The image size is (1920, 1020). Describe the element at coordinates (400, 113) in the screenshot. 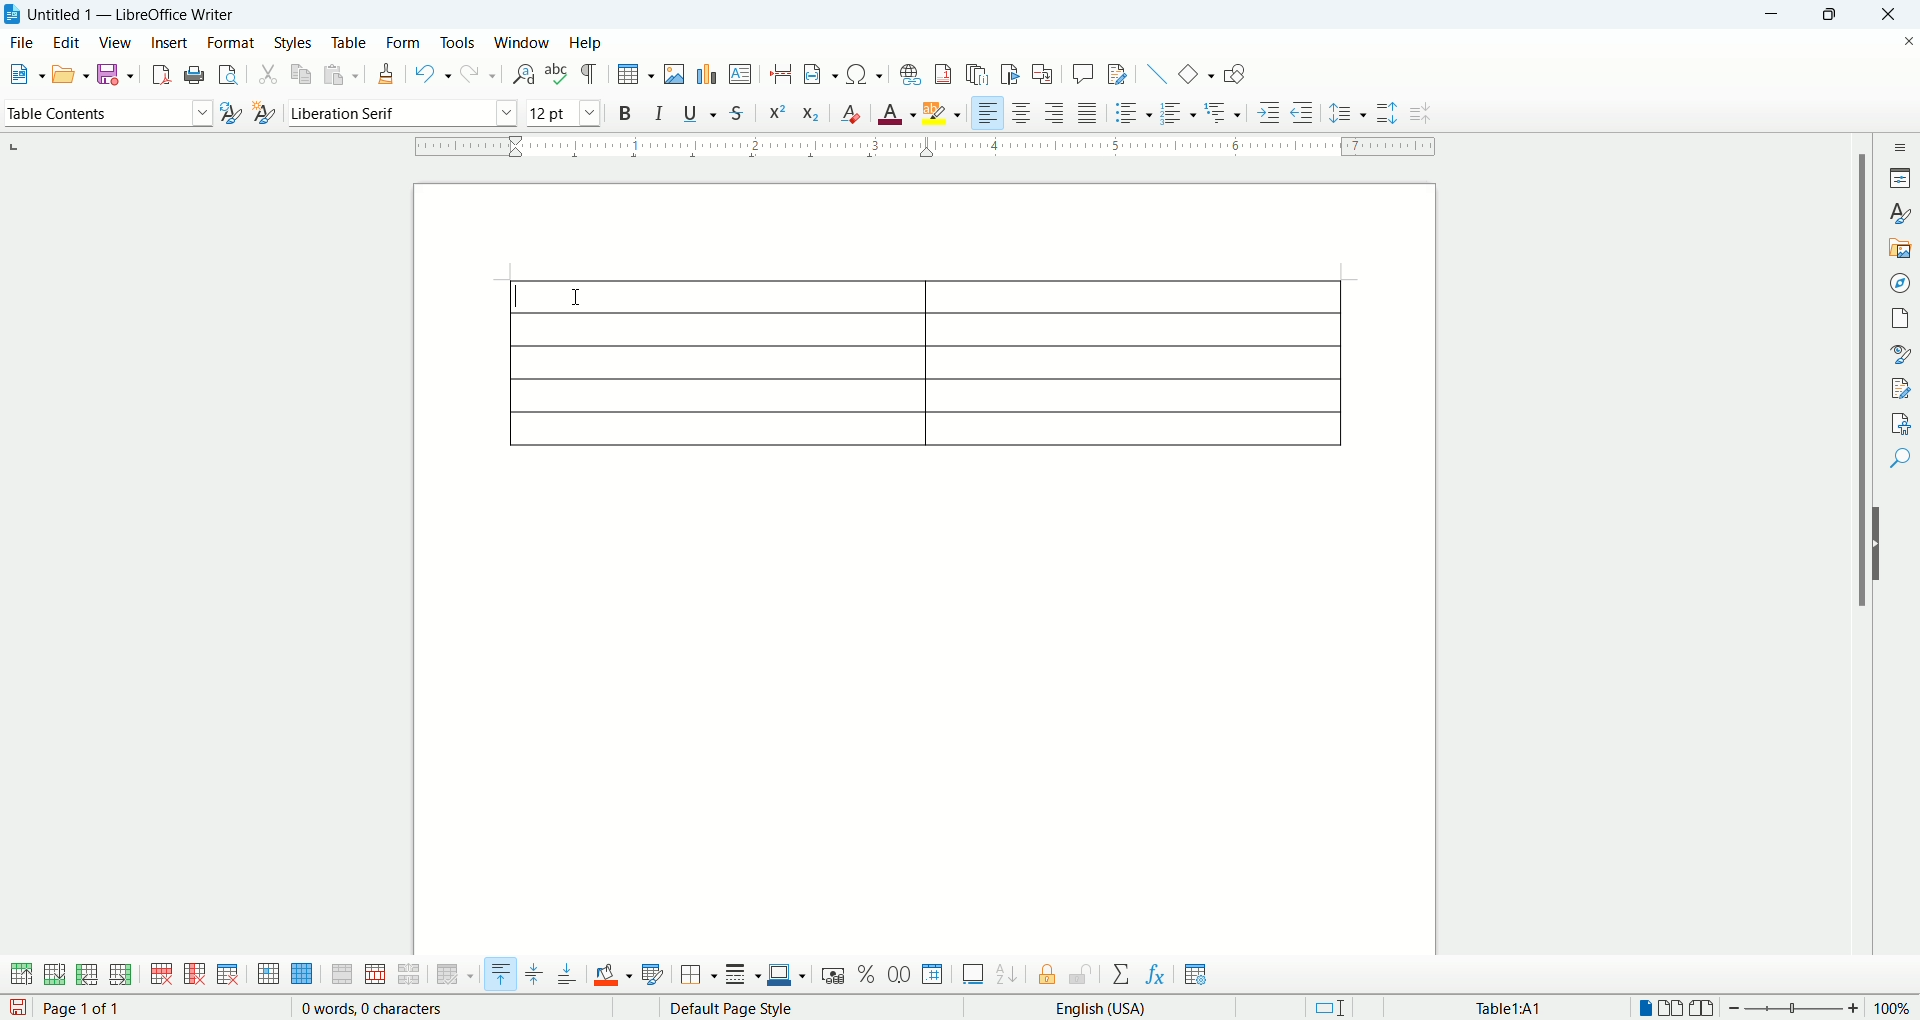

I see `font name` at that location.